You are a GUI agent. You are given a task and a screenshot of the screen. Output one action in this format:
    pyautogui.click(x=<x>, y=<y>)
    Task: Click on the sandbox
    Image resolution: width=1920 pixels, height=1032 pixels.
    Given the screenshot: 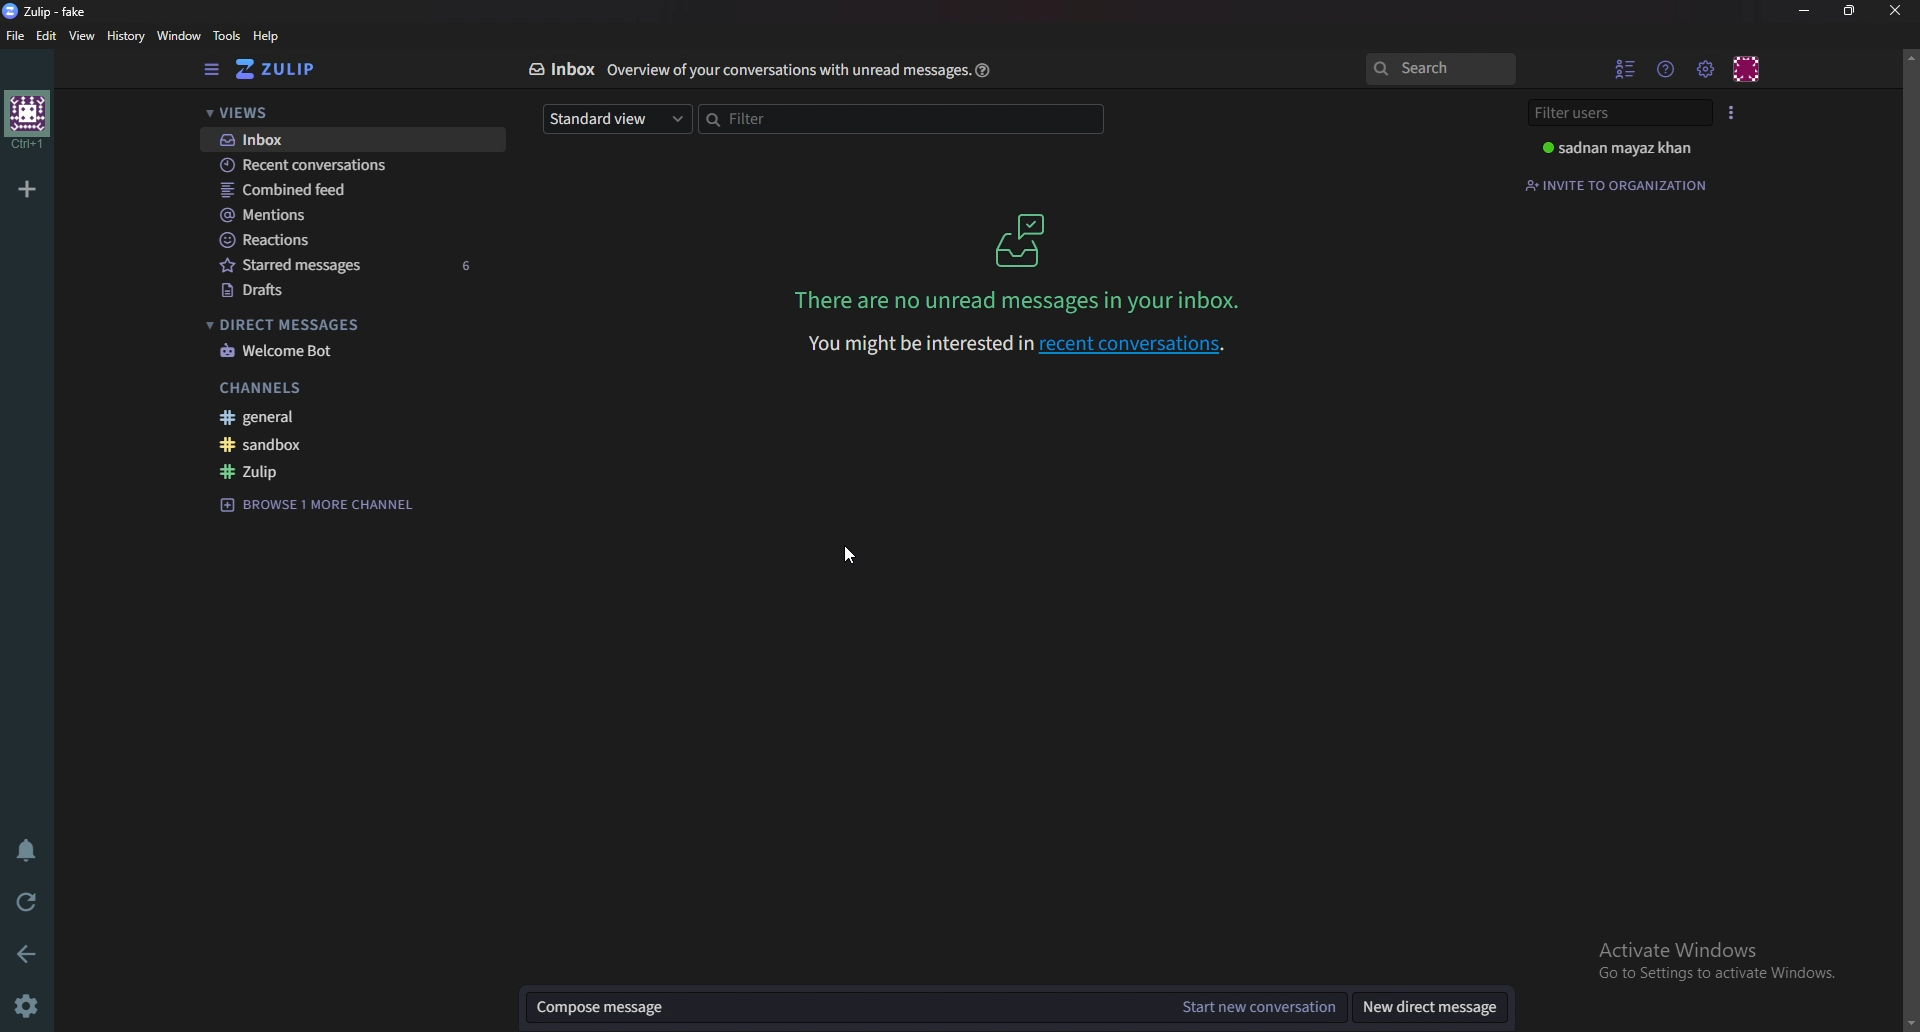 What is the action you would take?
    pyautogui.click(x=351, y=446)
    